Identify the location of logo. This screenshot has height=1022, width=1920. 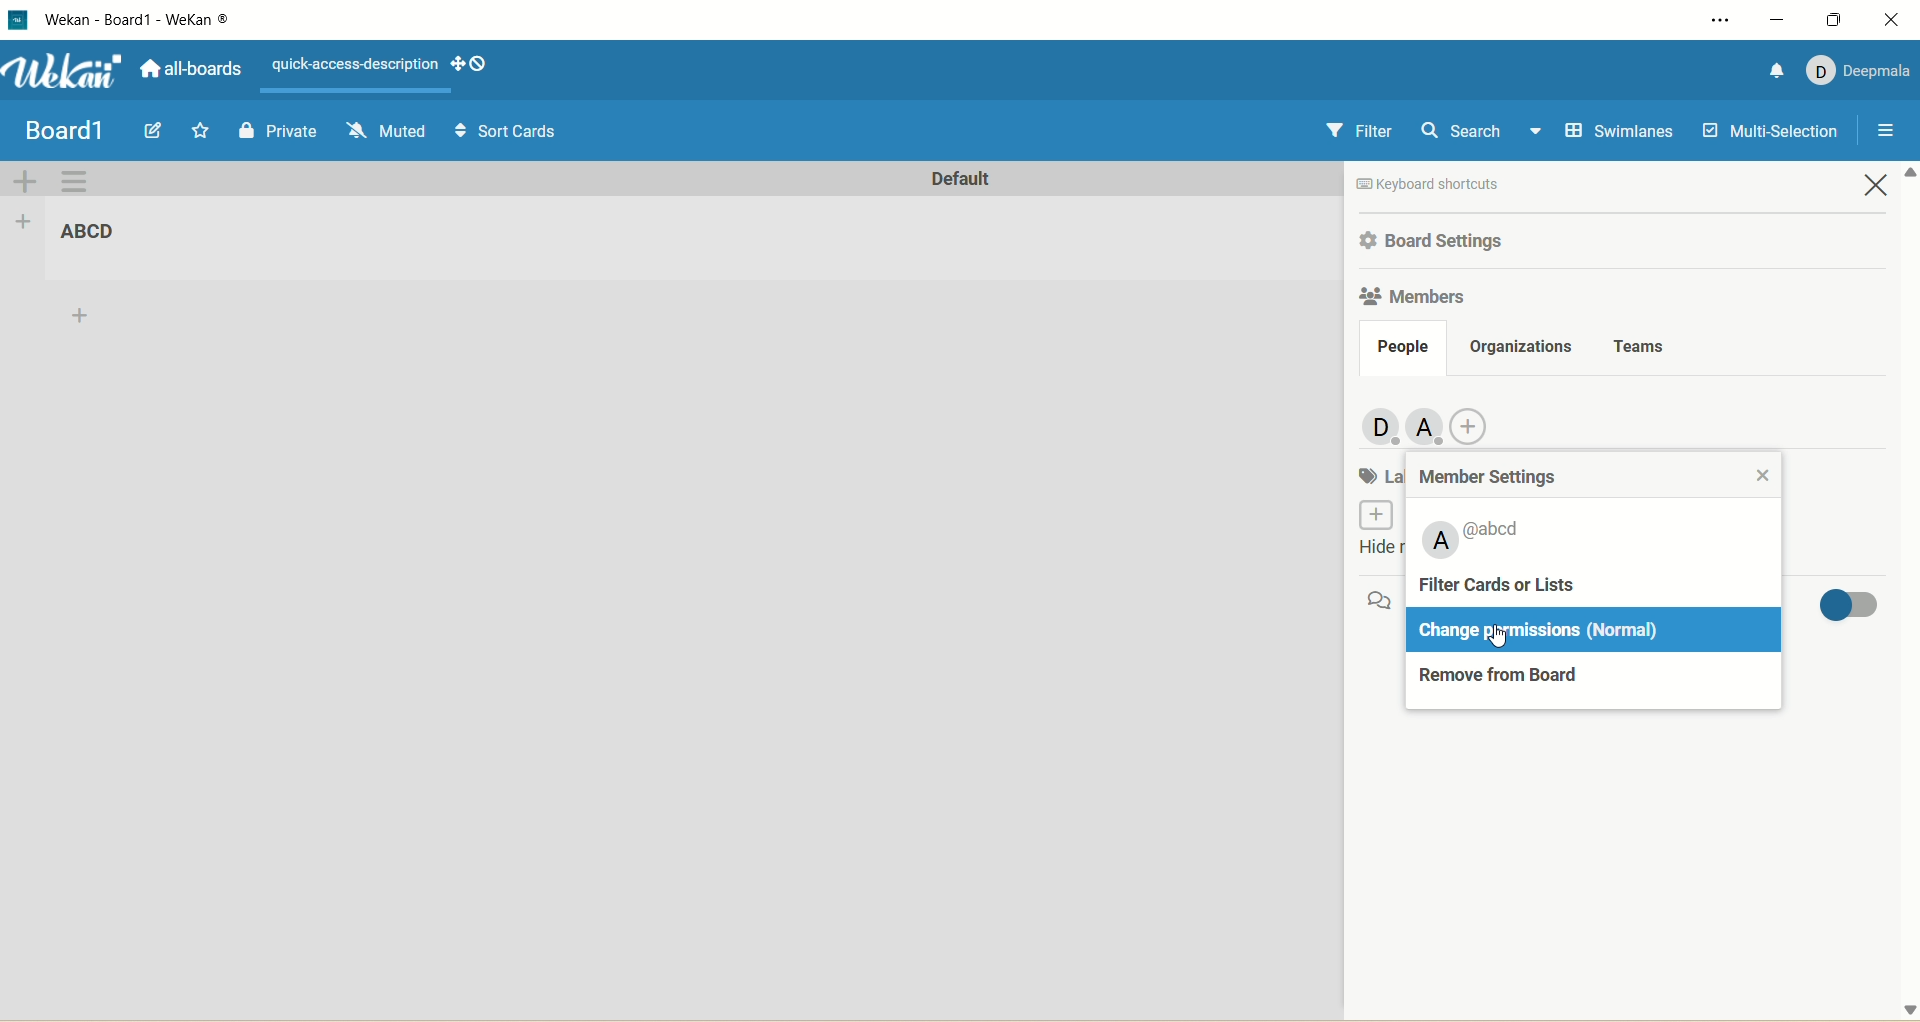
(21, 20).